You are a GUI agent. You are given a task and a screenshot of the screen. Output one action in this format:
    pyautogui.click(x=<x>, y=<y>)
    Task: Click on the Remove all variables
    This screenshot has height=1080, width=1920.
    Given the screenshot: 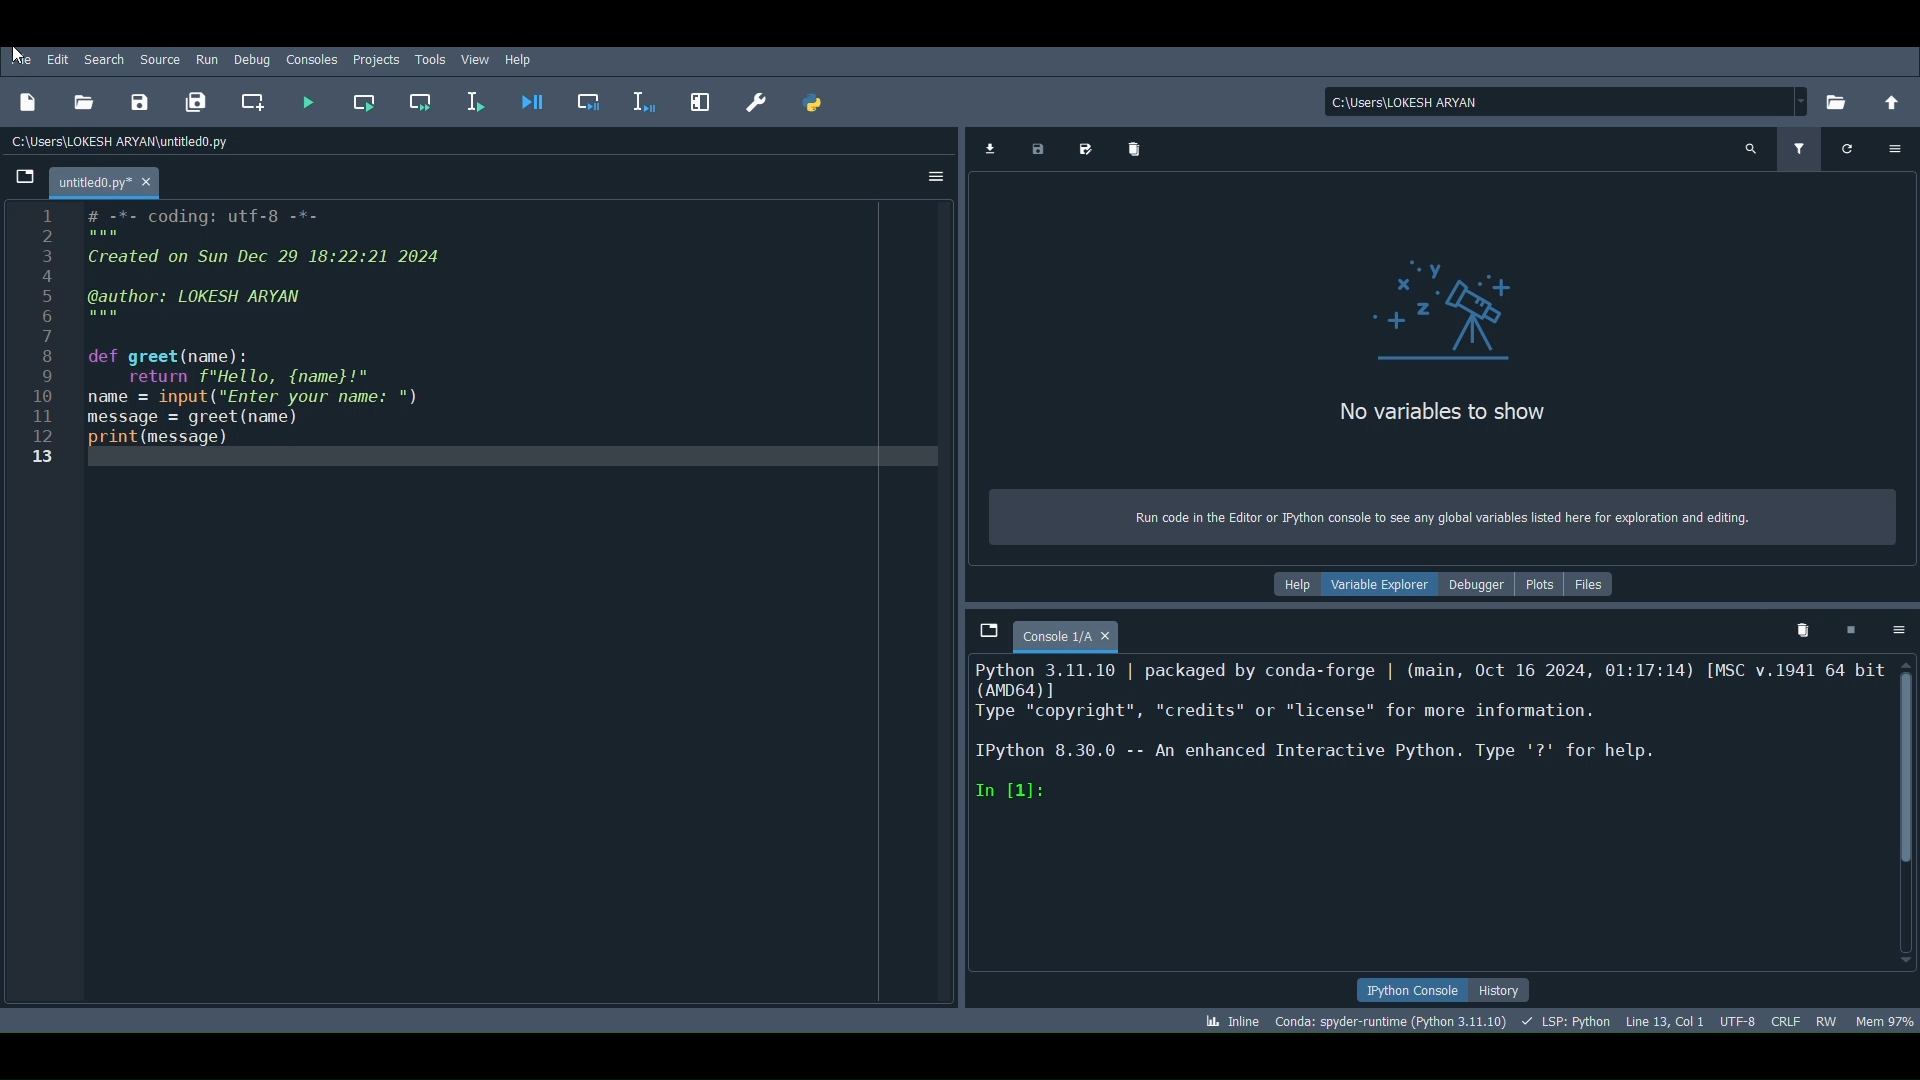 What is the action you would take?
    pyautogui.click(x=1136, y=147)
    